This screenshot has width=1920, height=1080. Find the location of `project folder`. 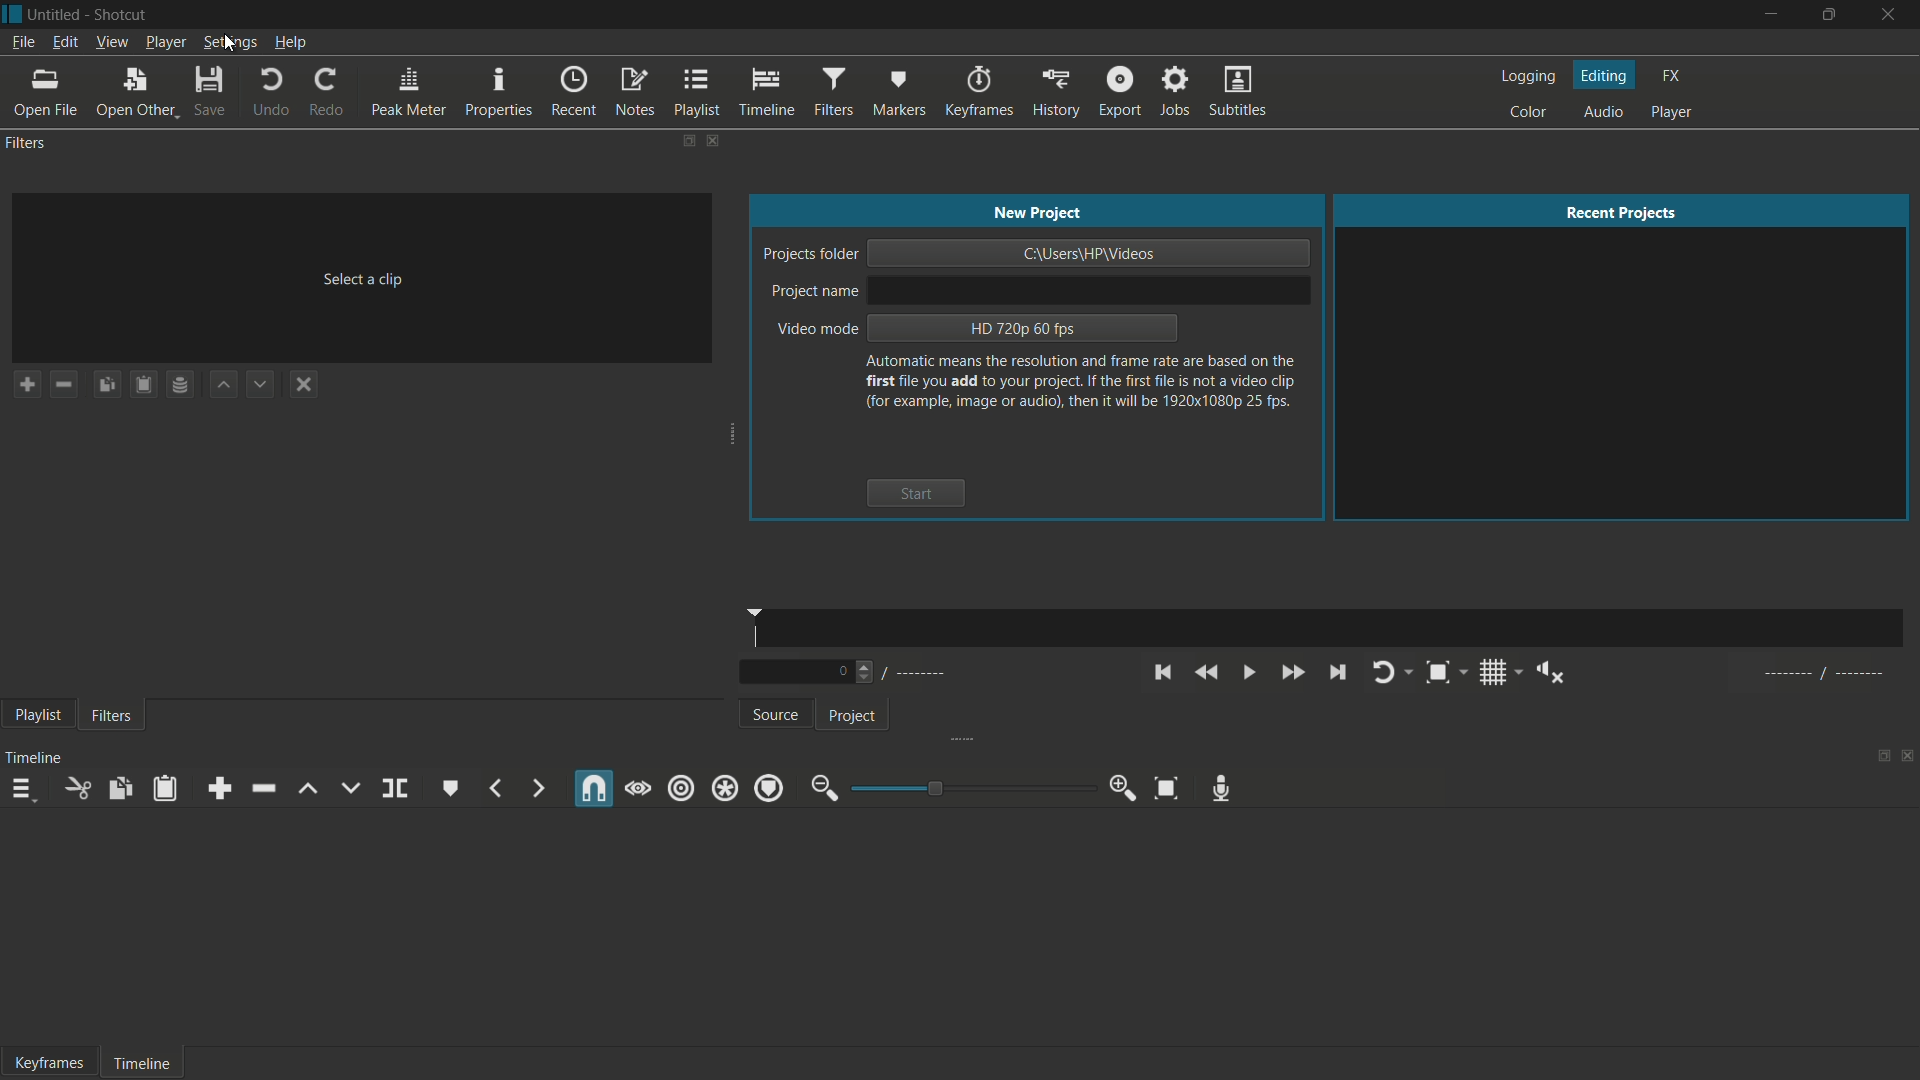

project folder is located at coordinates (808, 255).